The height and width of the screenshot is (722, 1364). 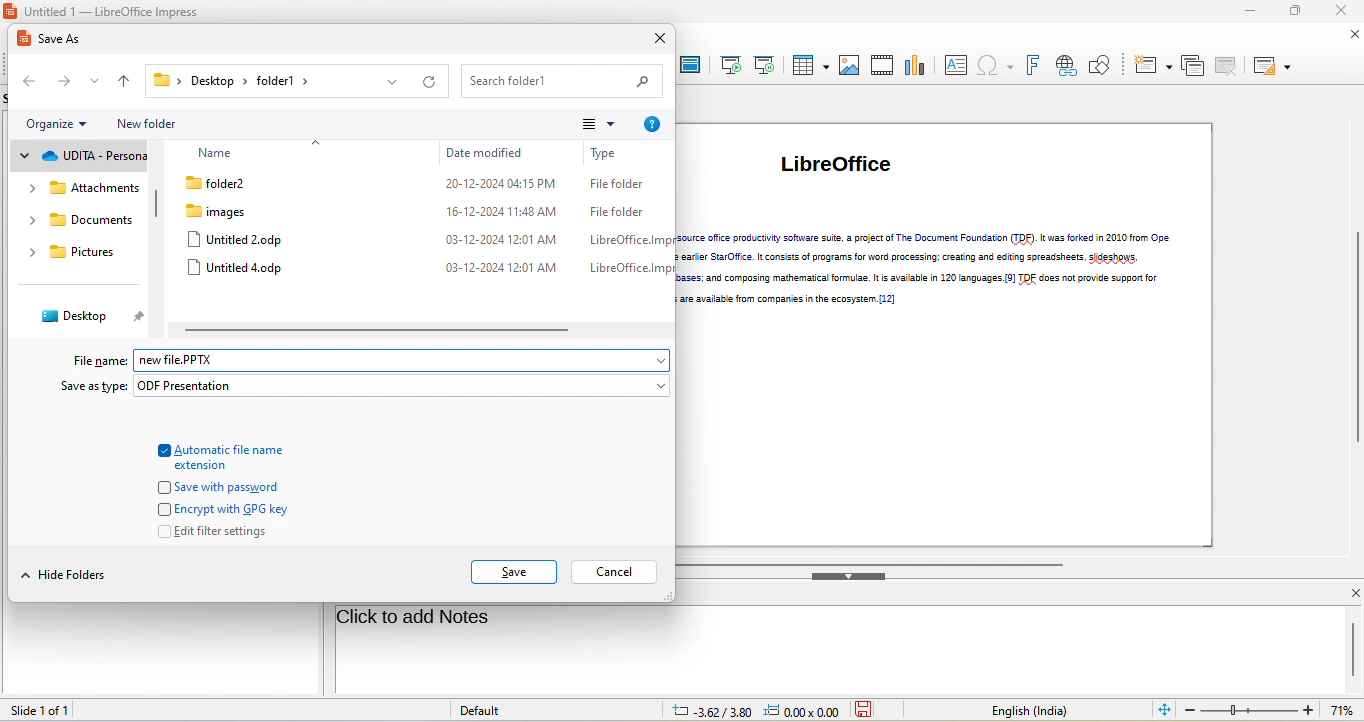 What do you see at coordinates (1230, 66) in the screenshot?
I see `delete slide` at bounding box center [1230, 66].